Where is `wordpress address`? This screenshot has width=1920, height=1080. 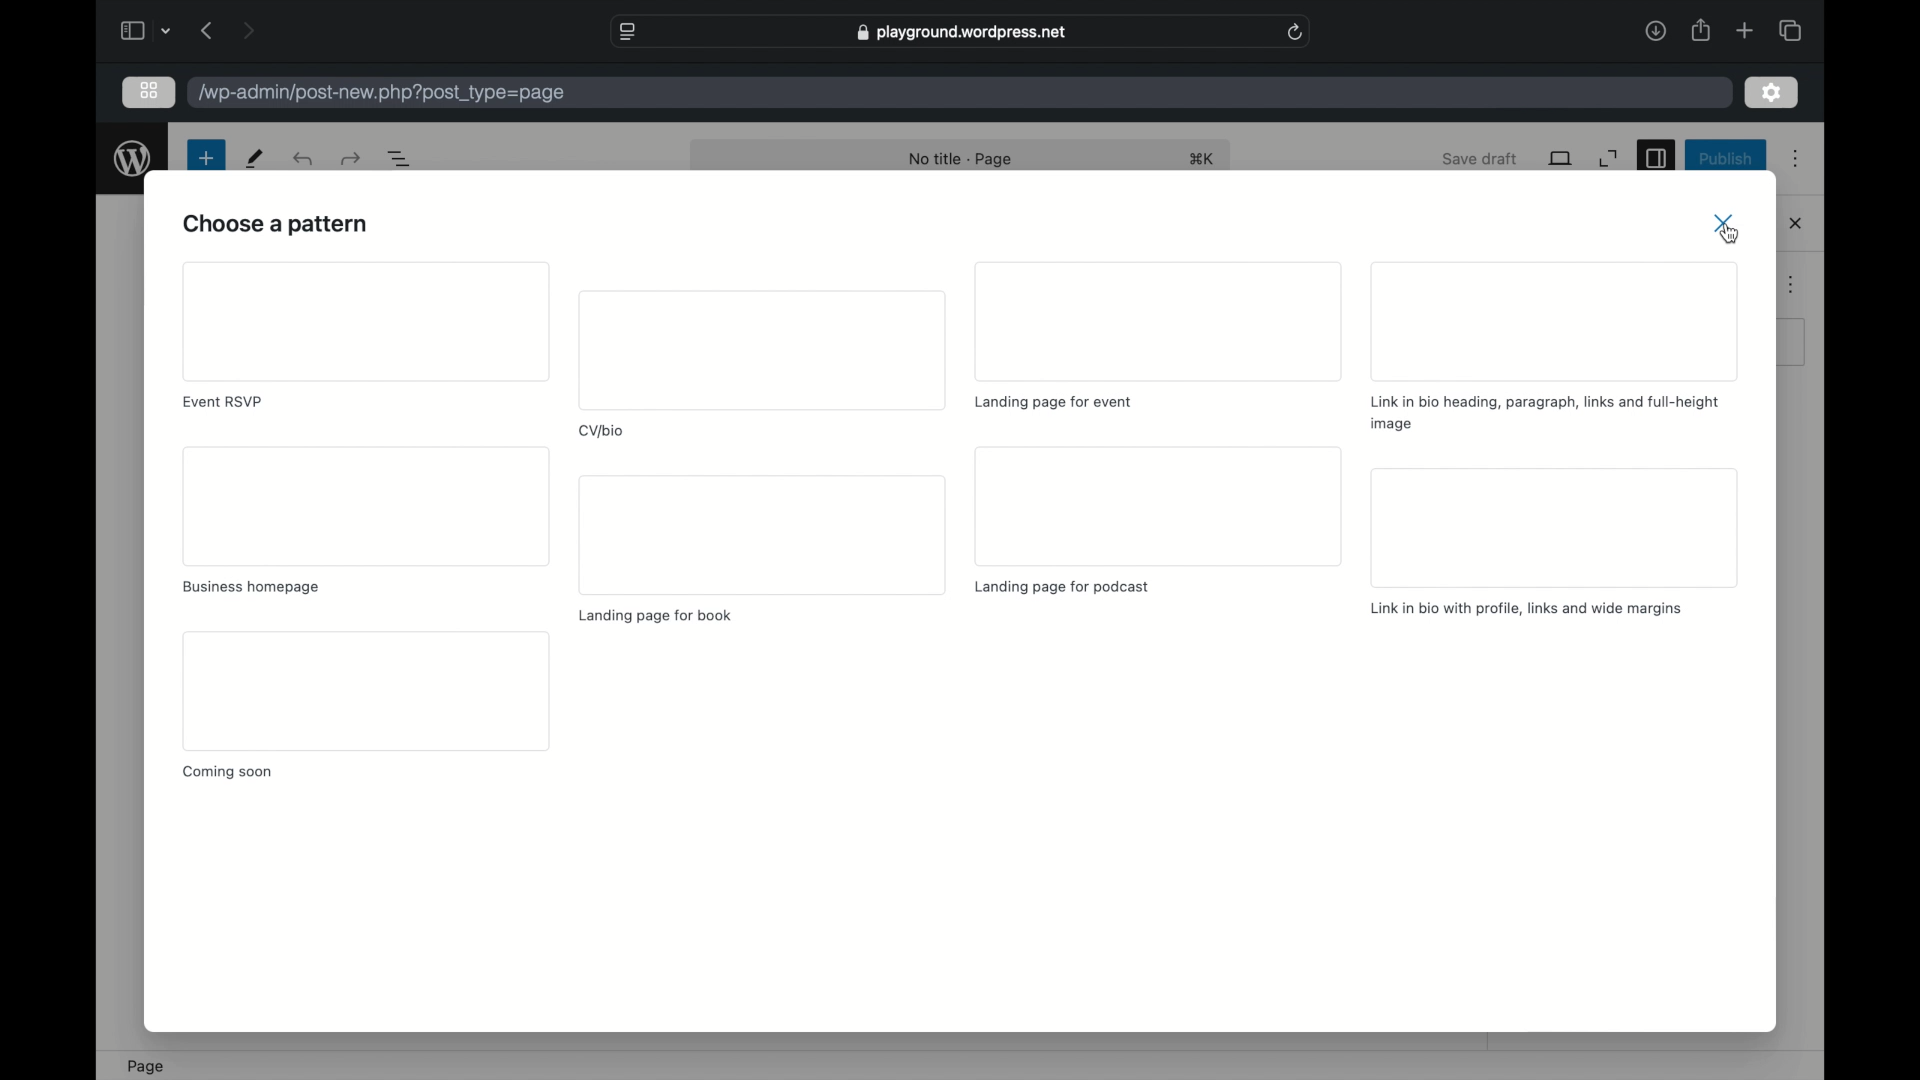
wordpress address is located at coordinates (384, 93).